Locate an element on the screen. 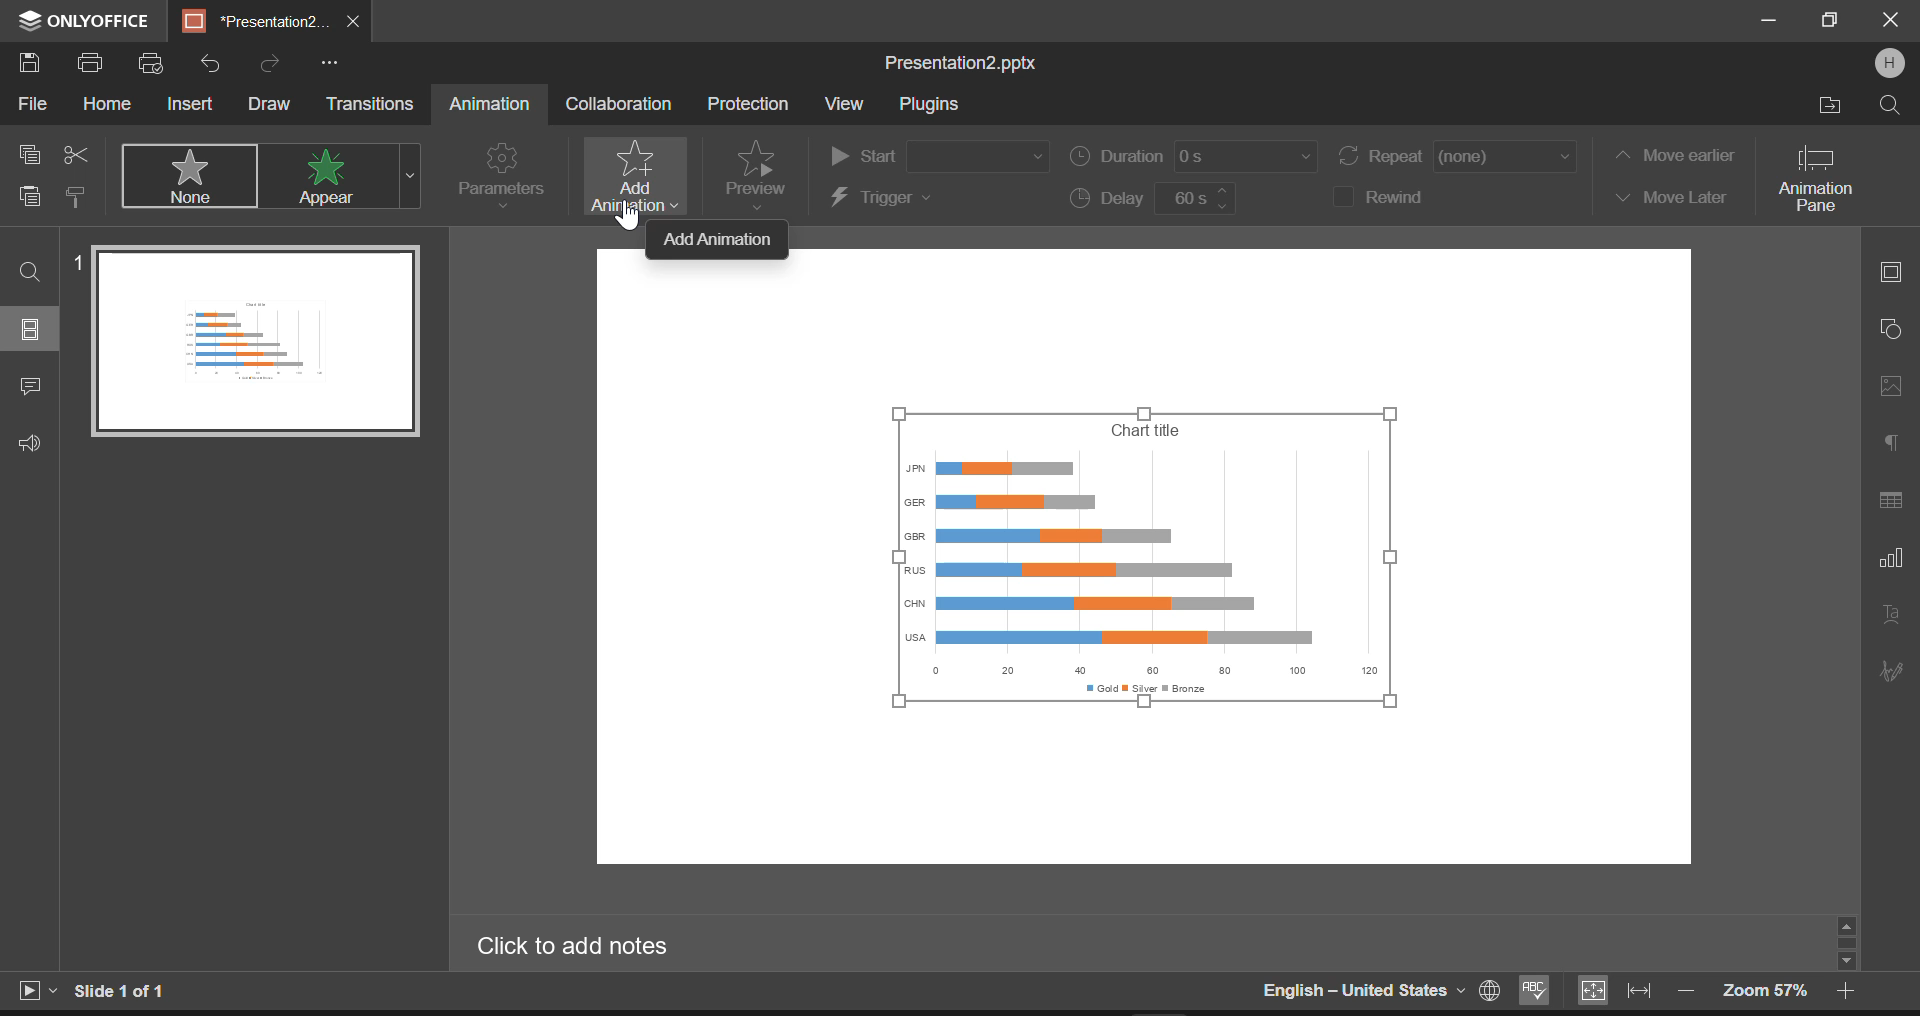  Appear is located at coordinates (331, 176).